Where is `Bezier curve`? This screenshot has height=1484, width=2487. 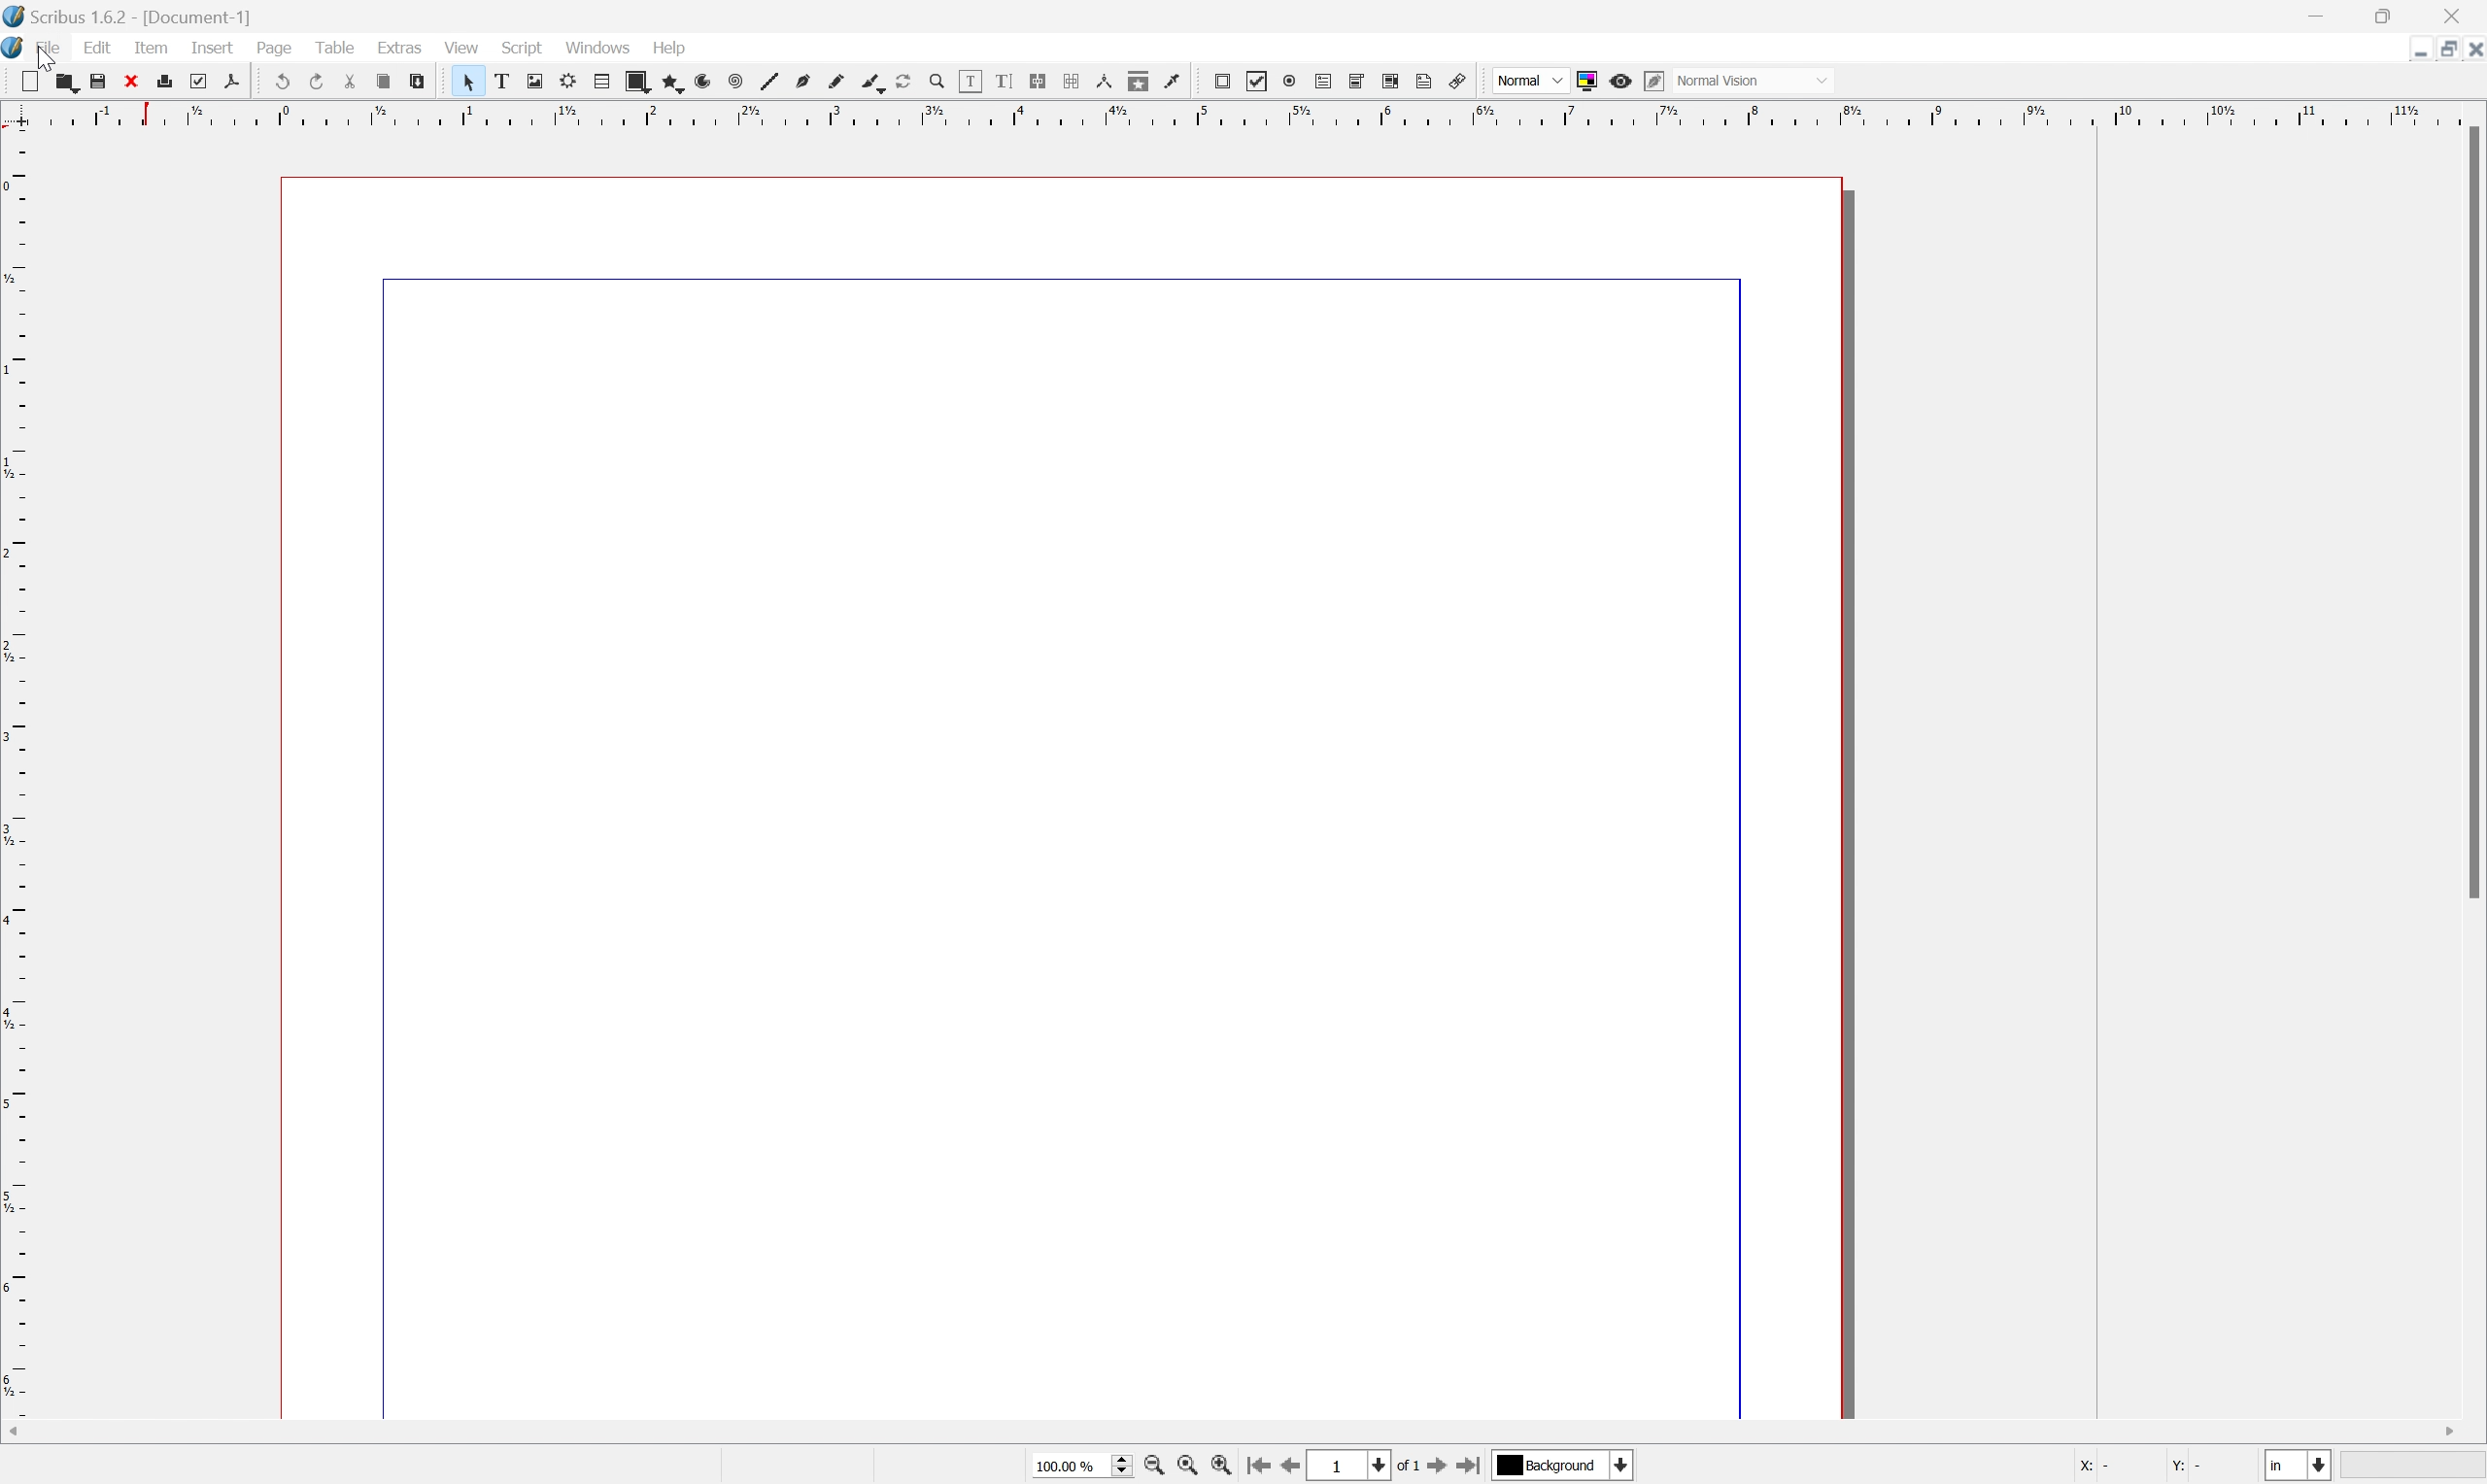 Bezier curve is located at coordinates (801, 82).